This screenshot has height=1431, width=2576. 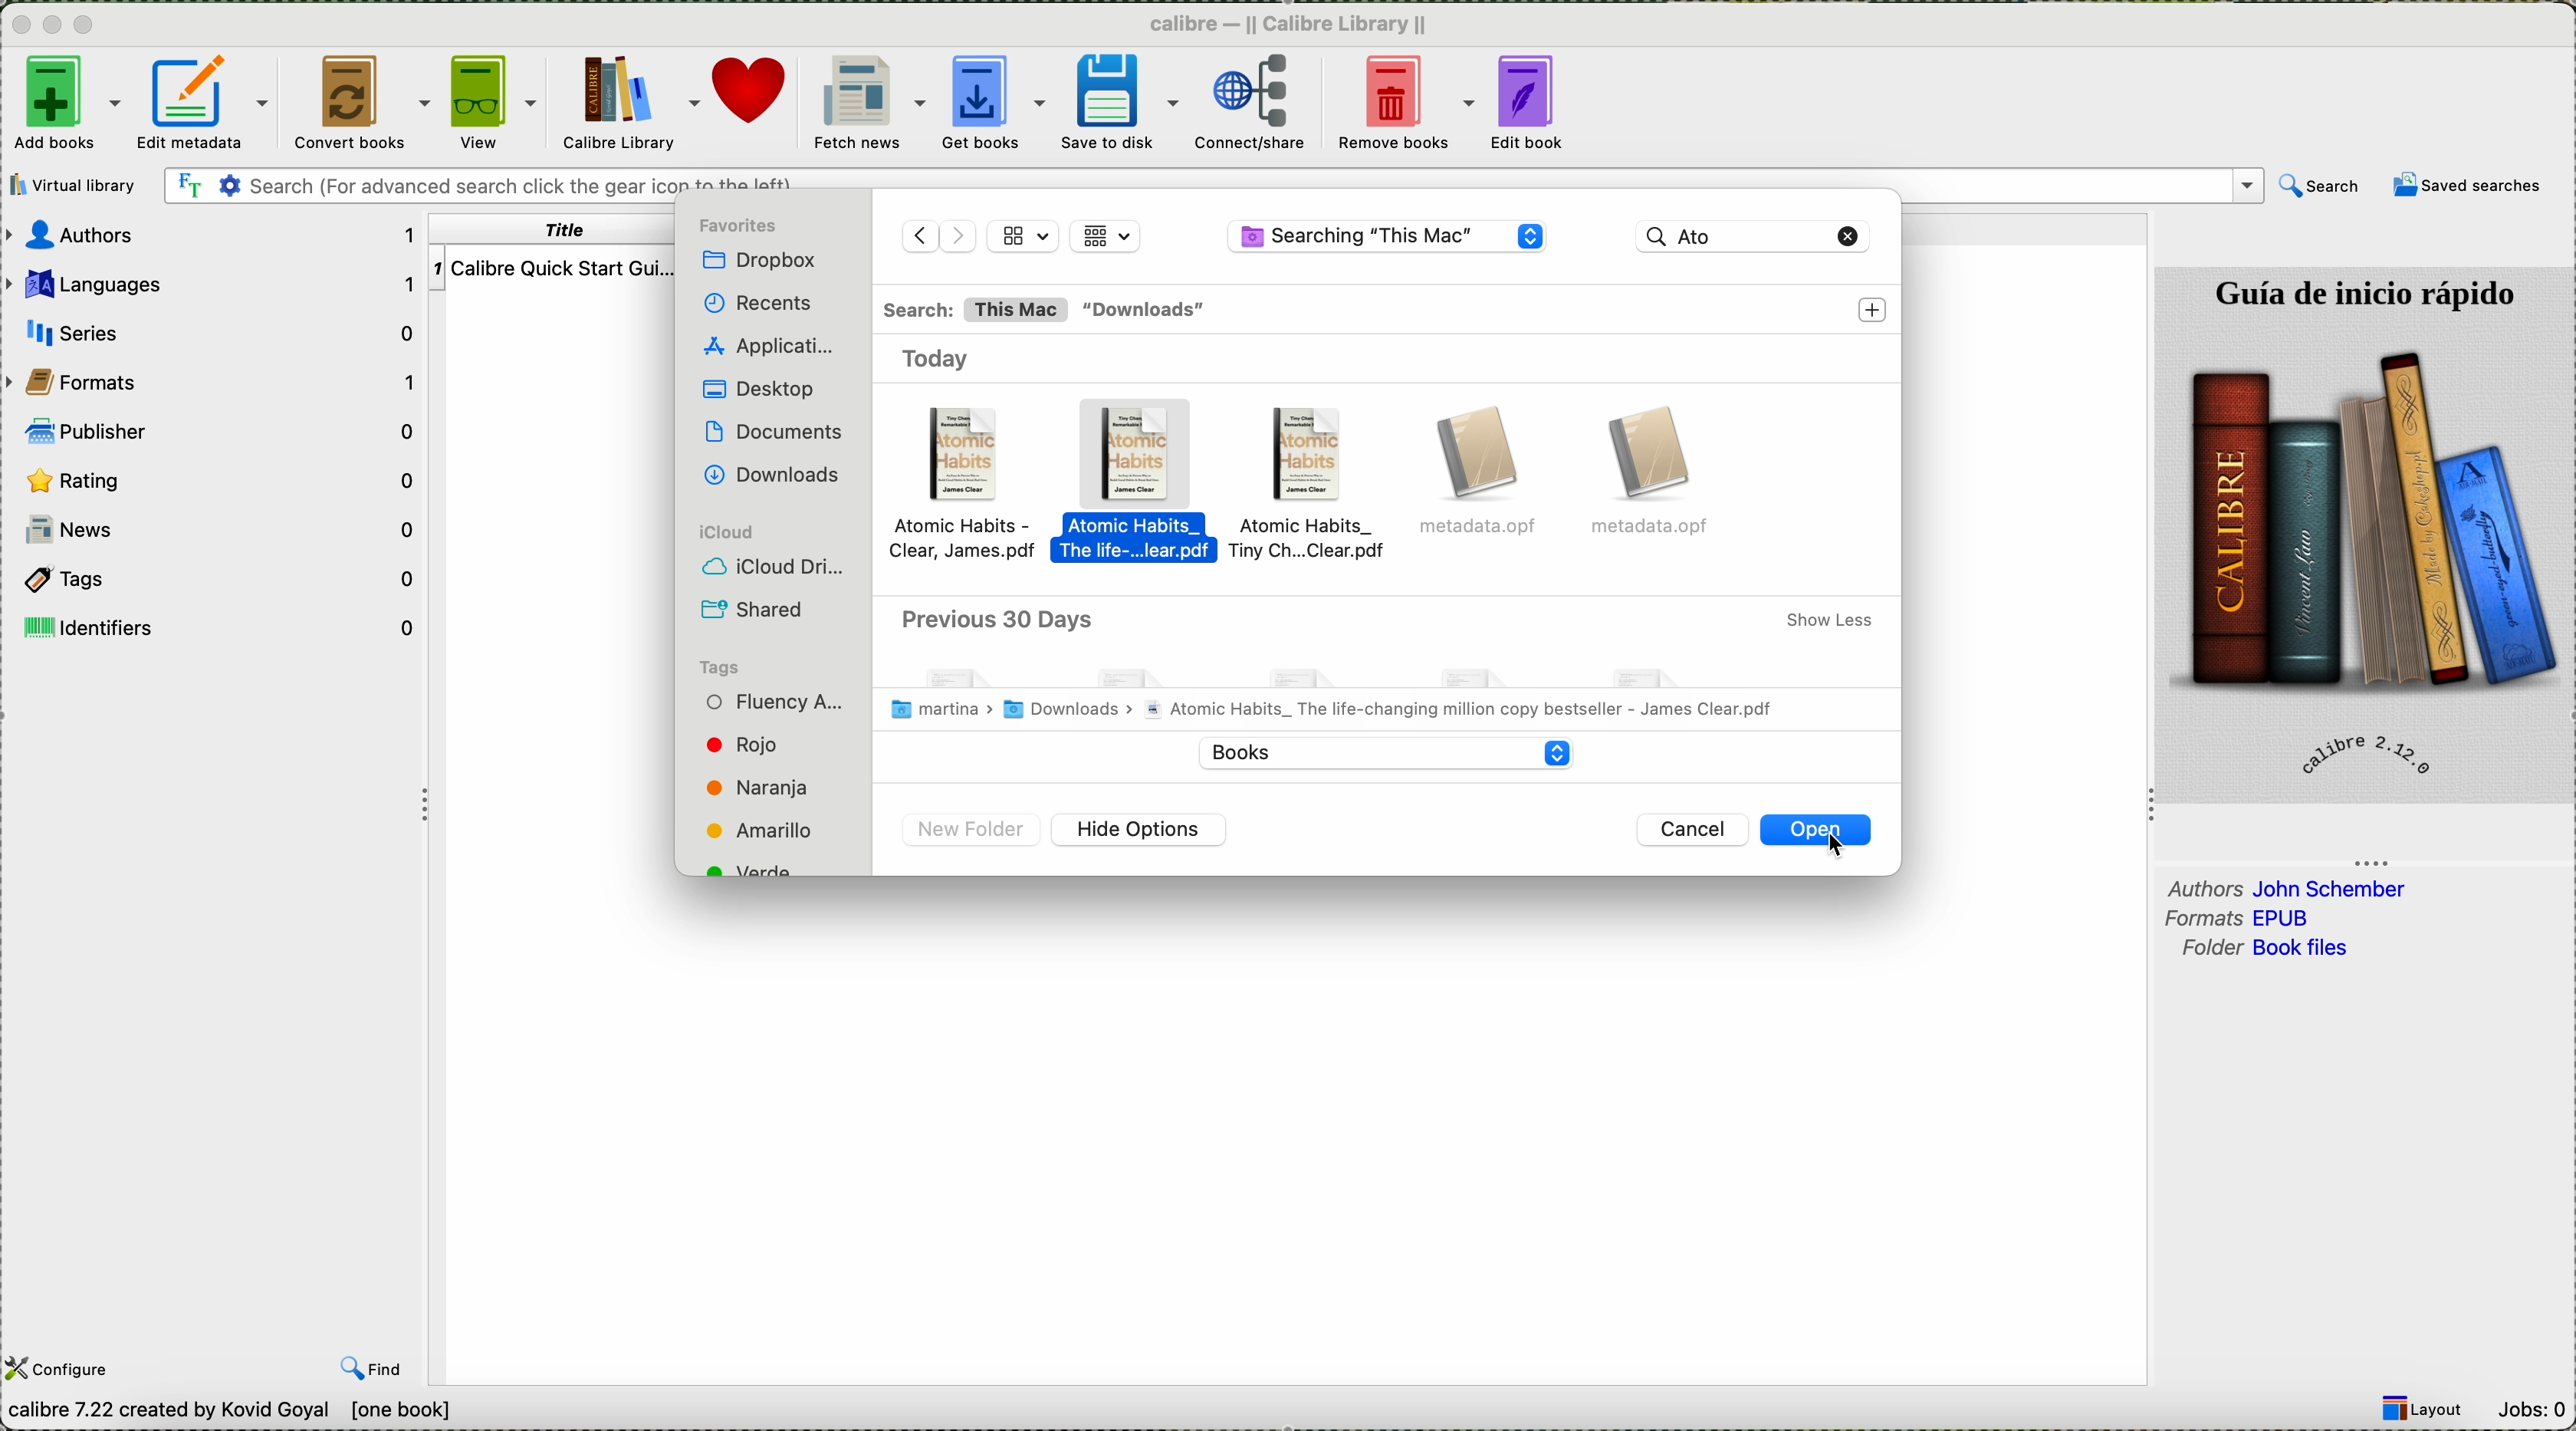 I want to click on title, so click(x=557, y=230).